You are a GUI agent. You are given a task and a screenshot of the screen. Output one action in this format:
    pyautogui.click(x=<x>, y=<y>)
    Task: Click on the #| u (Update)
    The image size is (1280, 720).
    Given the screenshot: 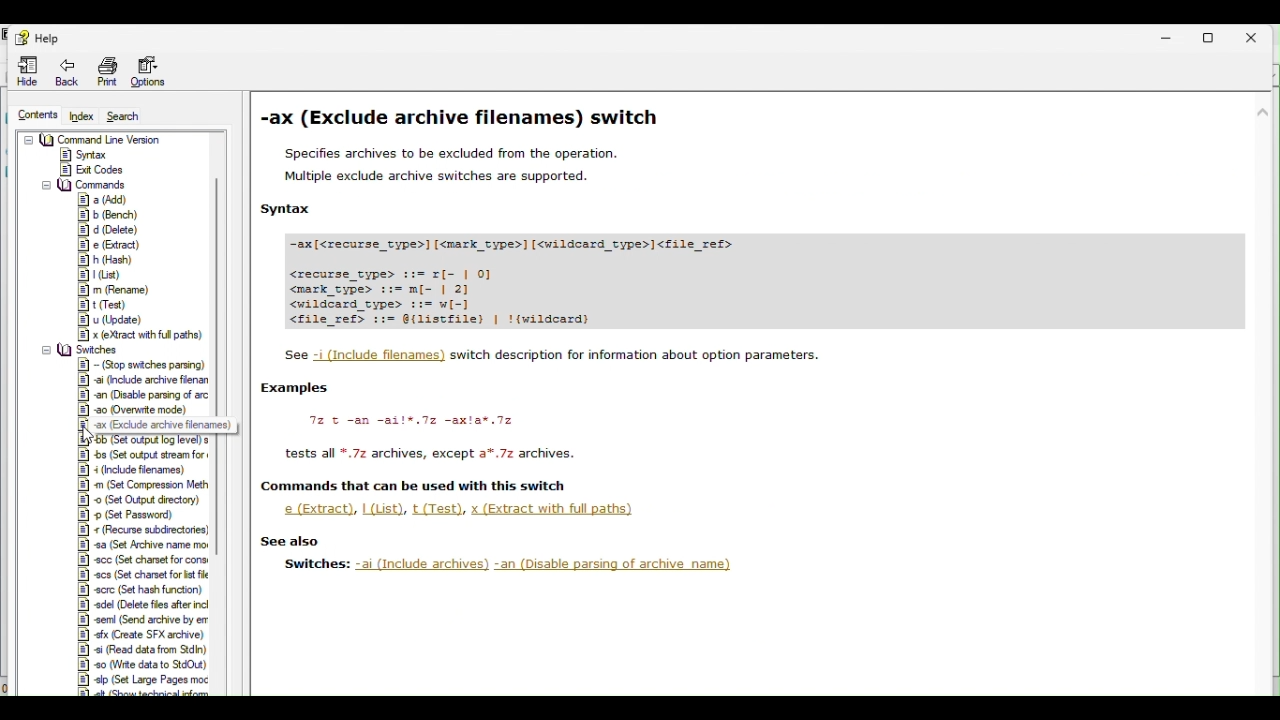 What is the action you would take?
    pyautogui.click(x=118, y=321)
    